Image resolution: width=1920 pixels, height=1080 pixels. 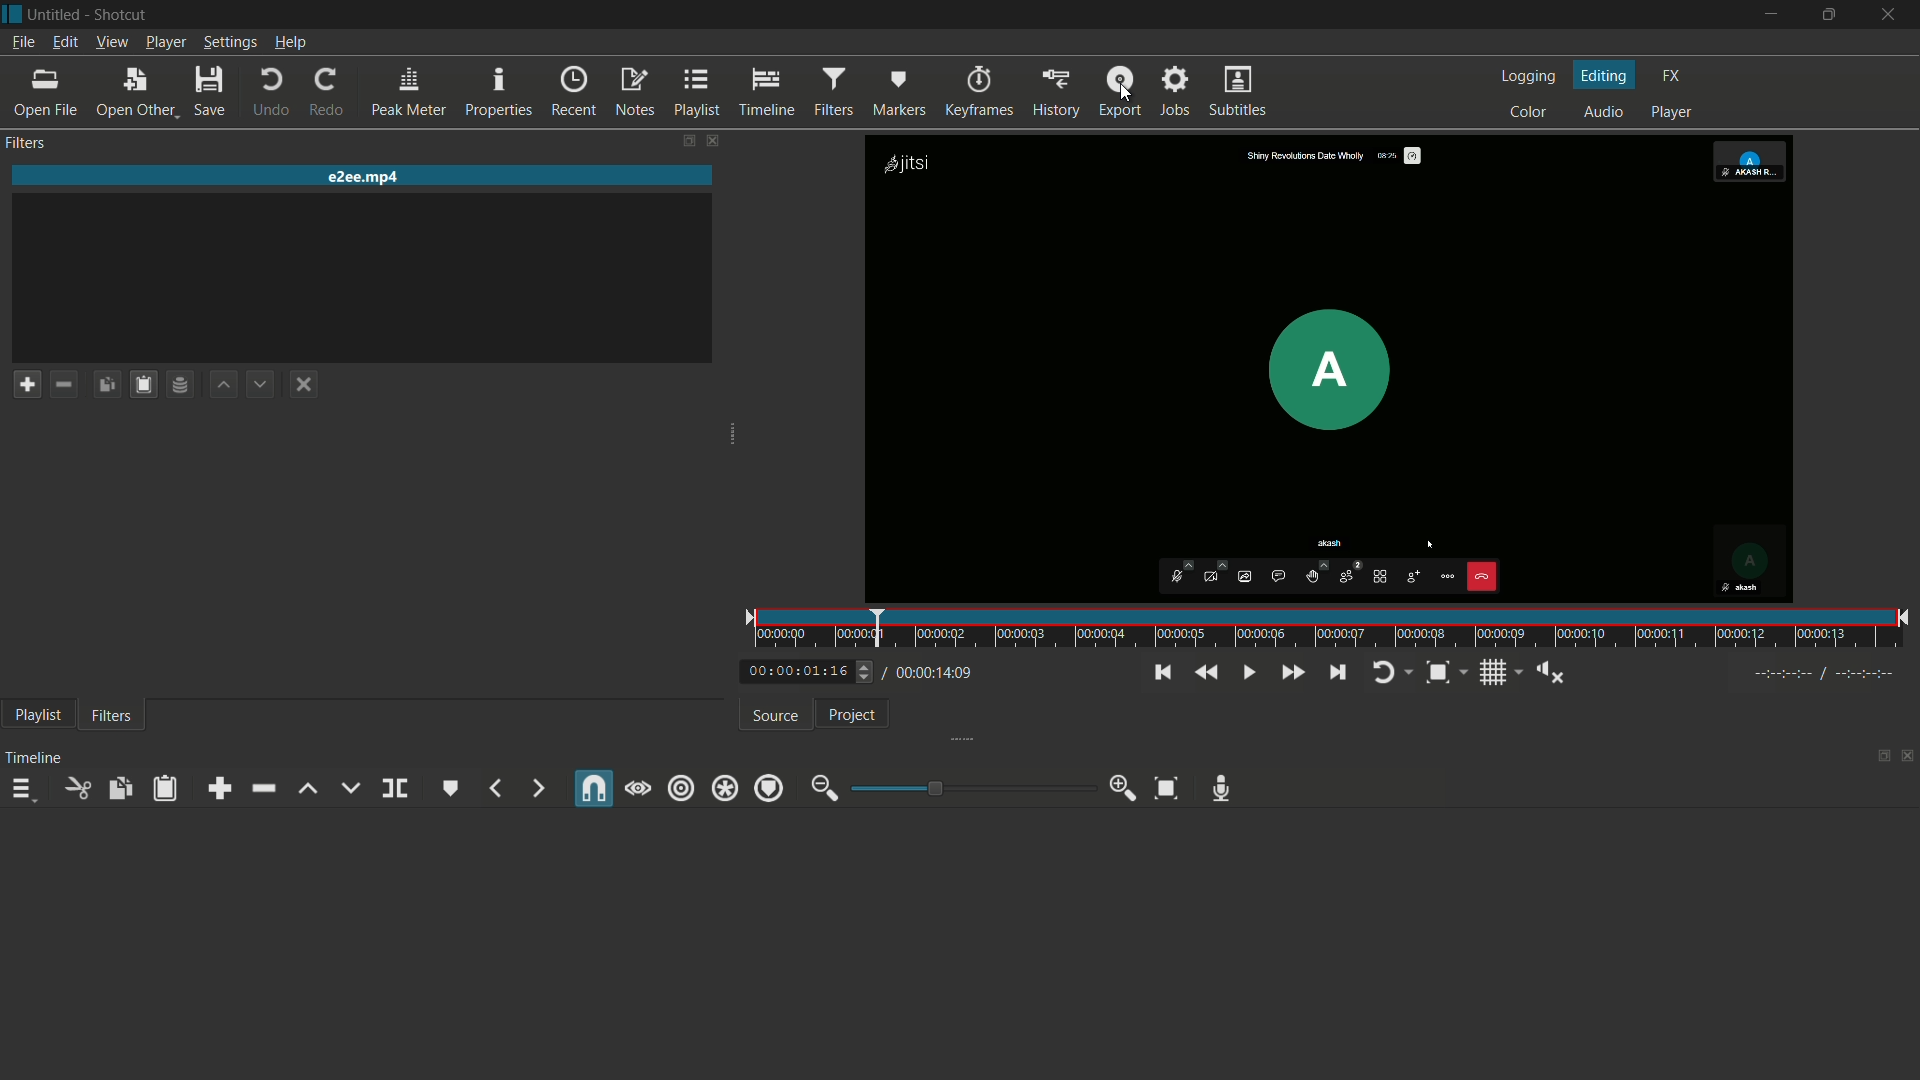 What do you see at coordinates (1826, 15) in the screenshot?
I see `maximize` at bounding box center [1826, 15].